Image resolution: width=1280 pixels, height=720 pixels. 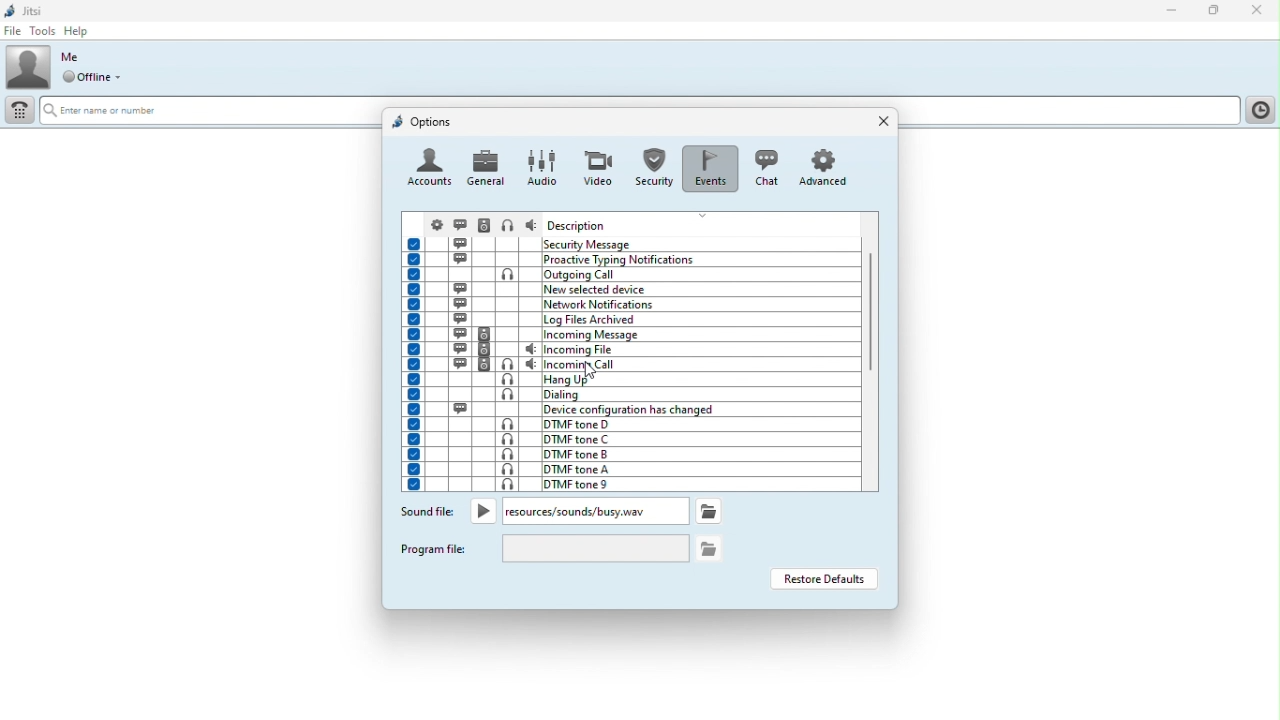 I want to click on Accounts, so click(x=430, y=170).